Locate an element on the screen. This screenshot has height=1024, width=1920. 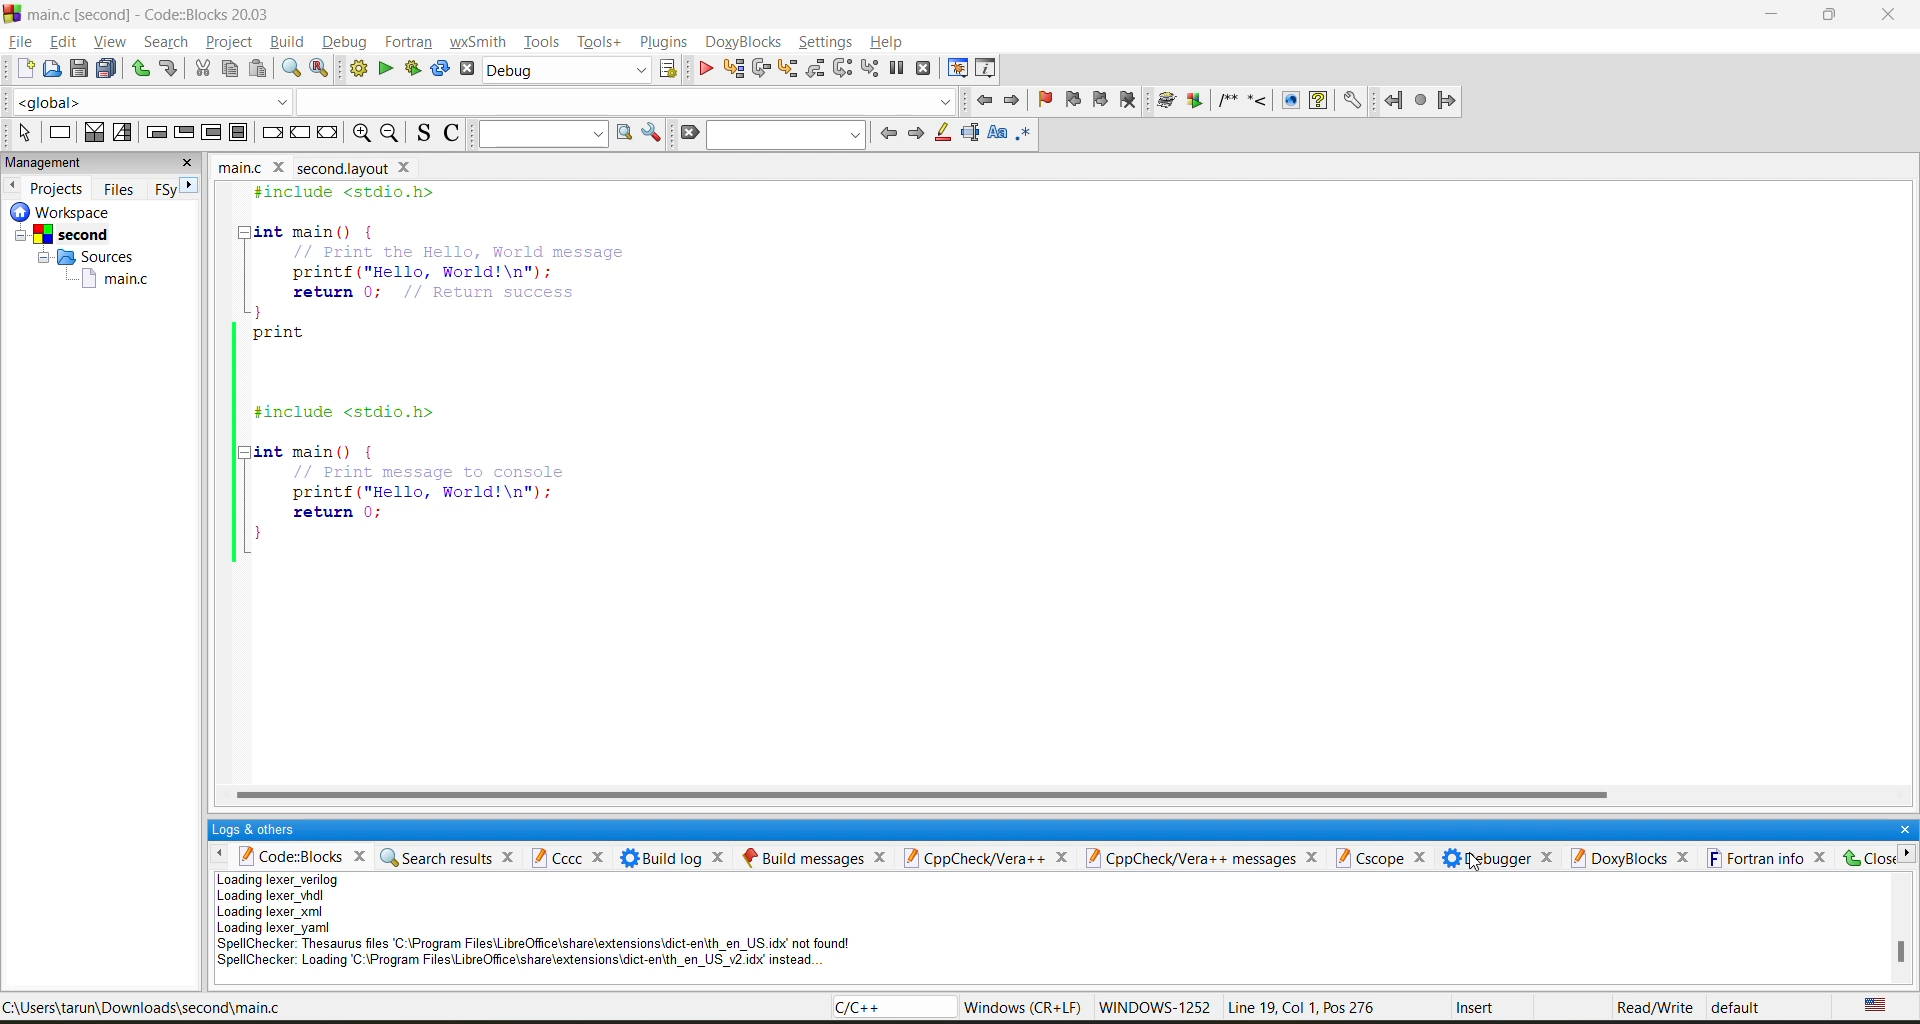
view is located at coordinates (112, 43).